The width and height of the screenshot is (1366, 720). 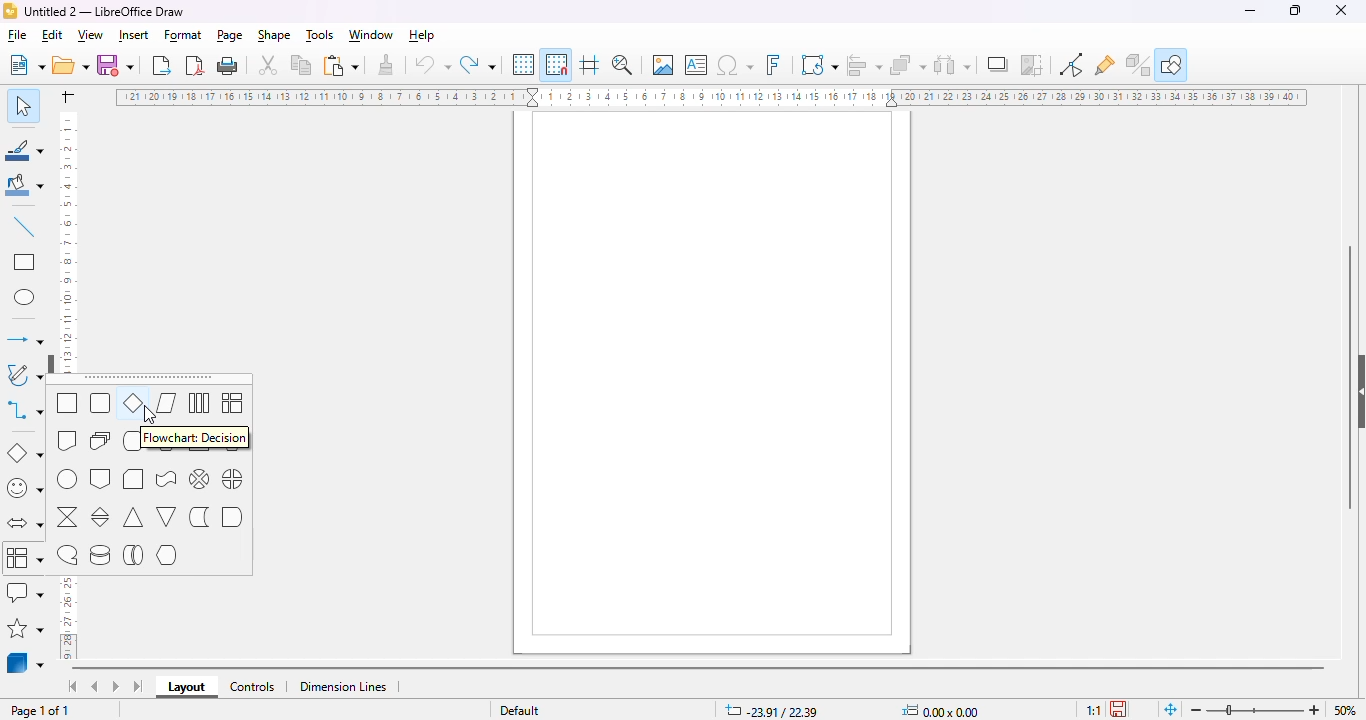 I want to click on arrange, so click(x=908, y=64).